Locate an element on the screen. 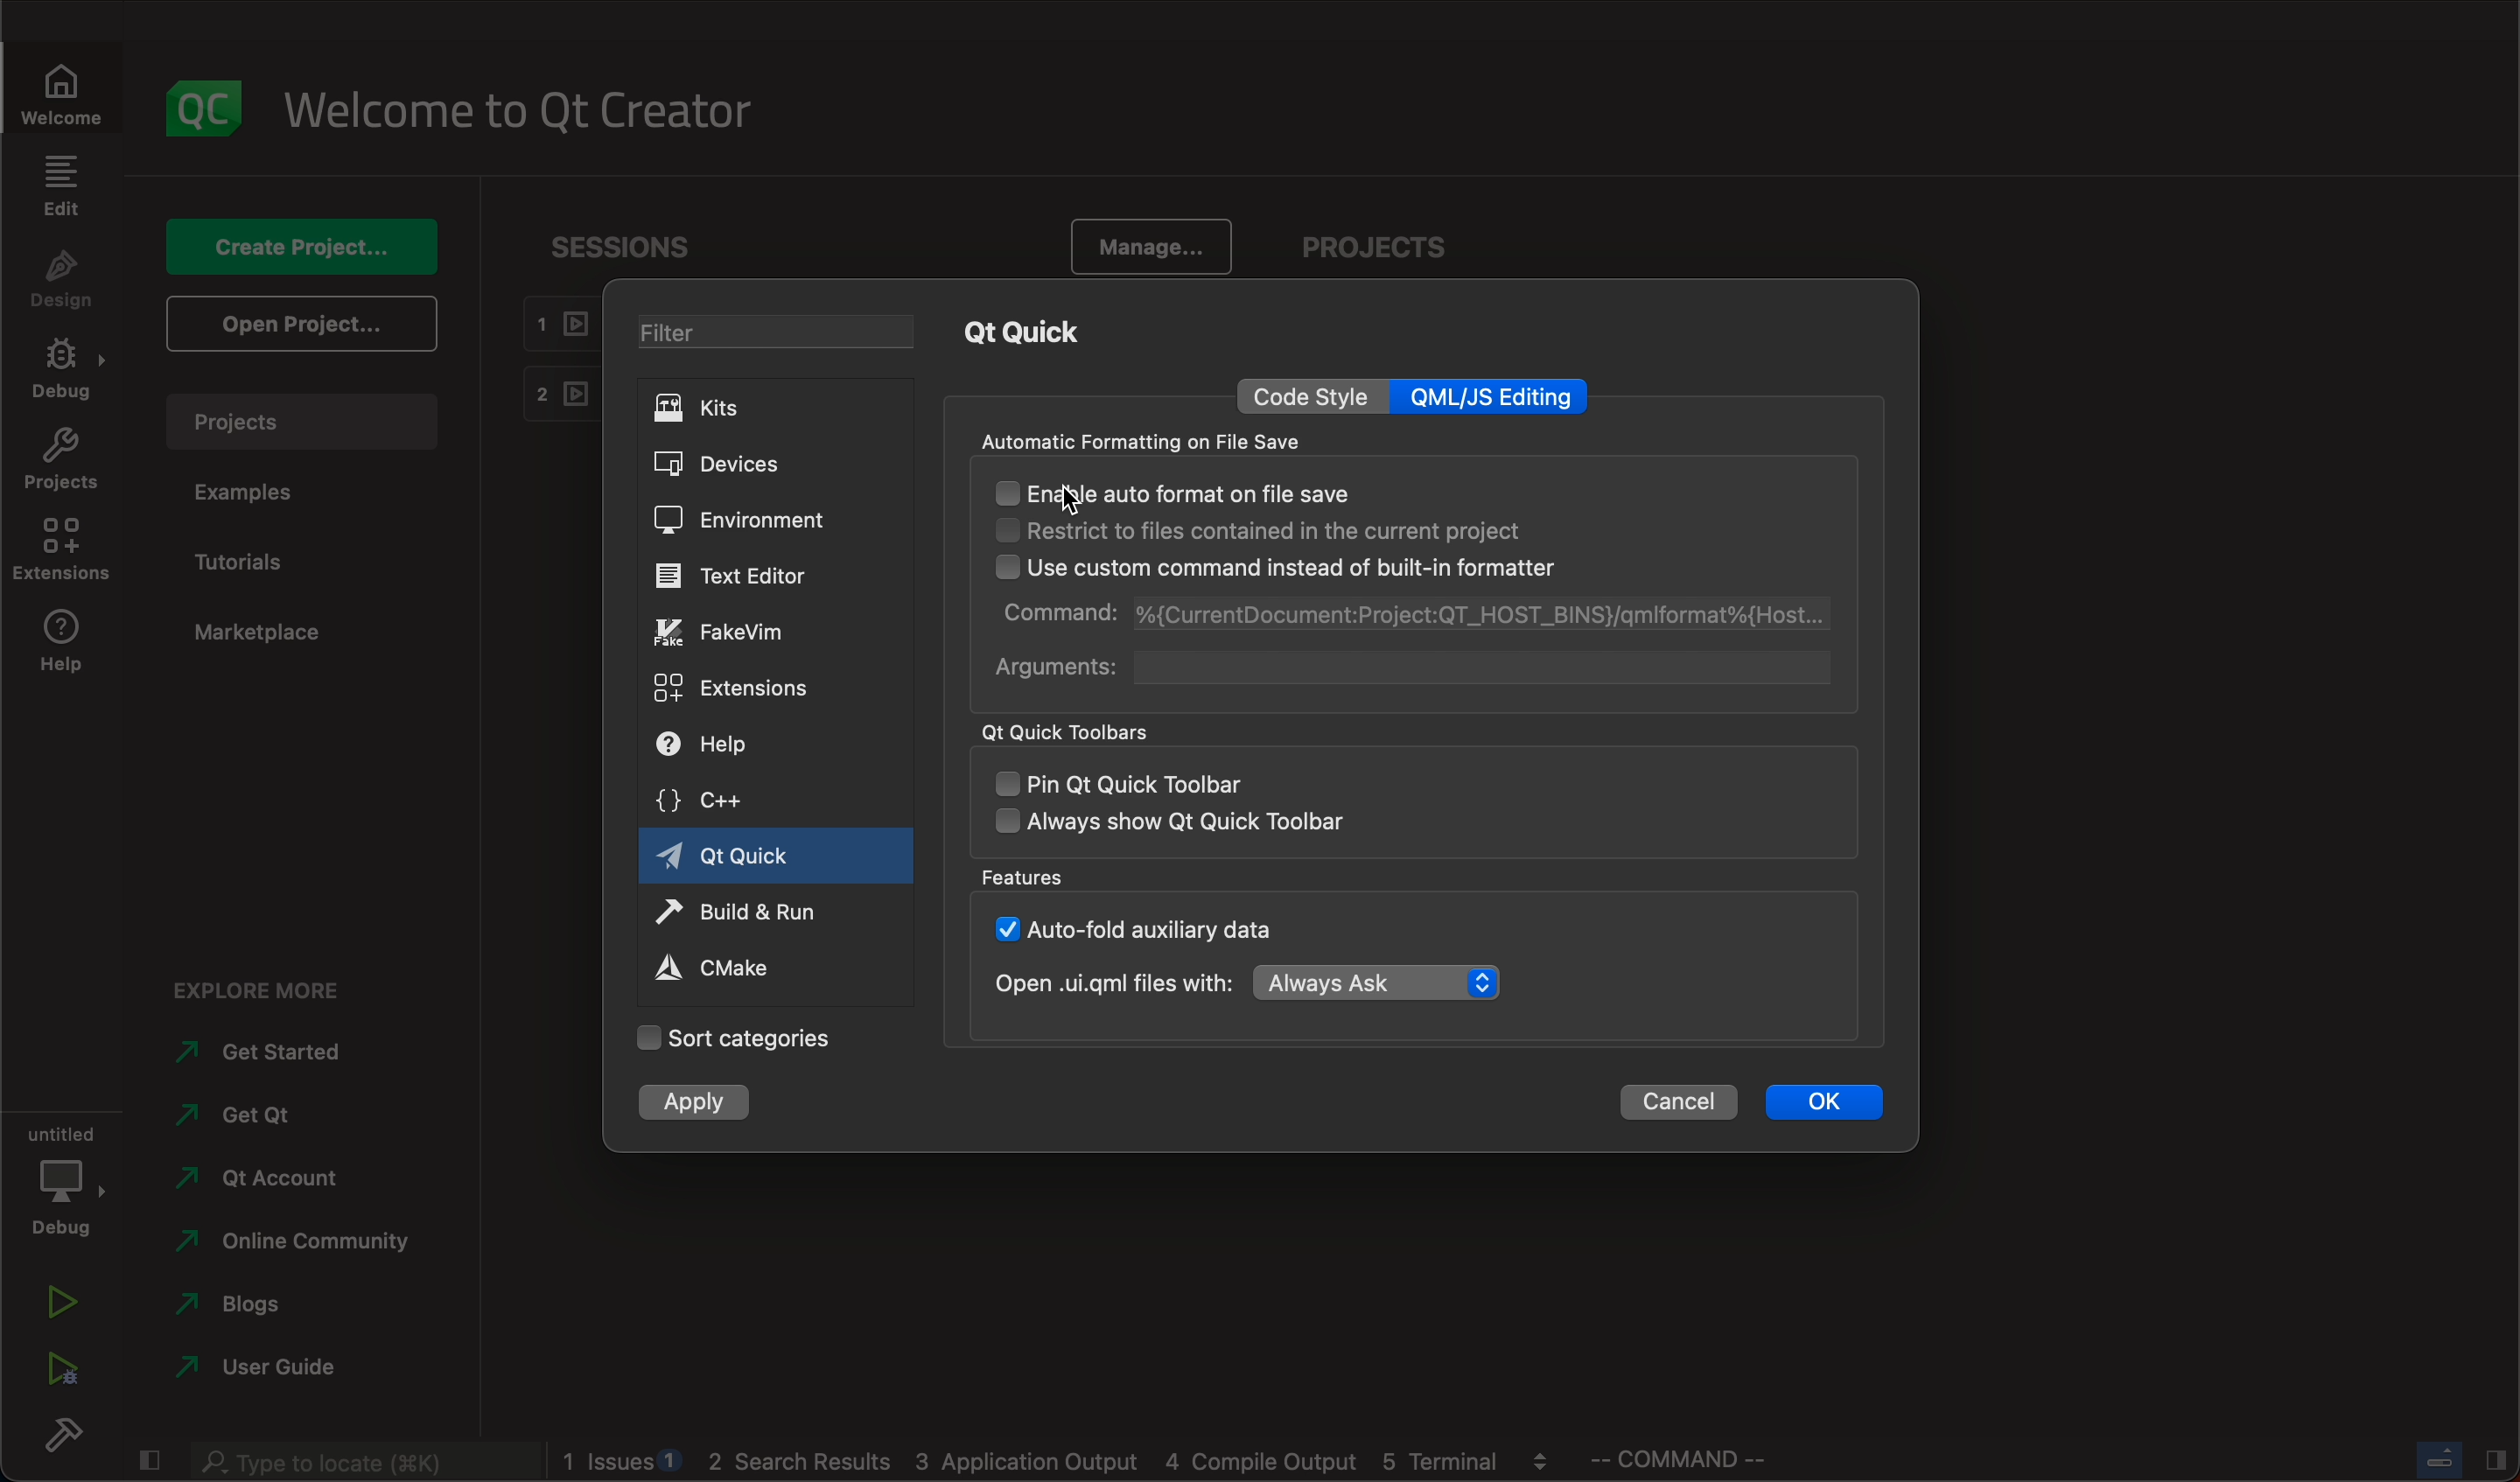 This screenshot has width=2520, height=1482. tutorials is located at coordinates (248, 558).